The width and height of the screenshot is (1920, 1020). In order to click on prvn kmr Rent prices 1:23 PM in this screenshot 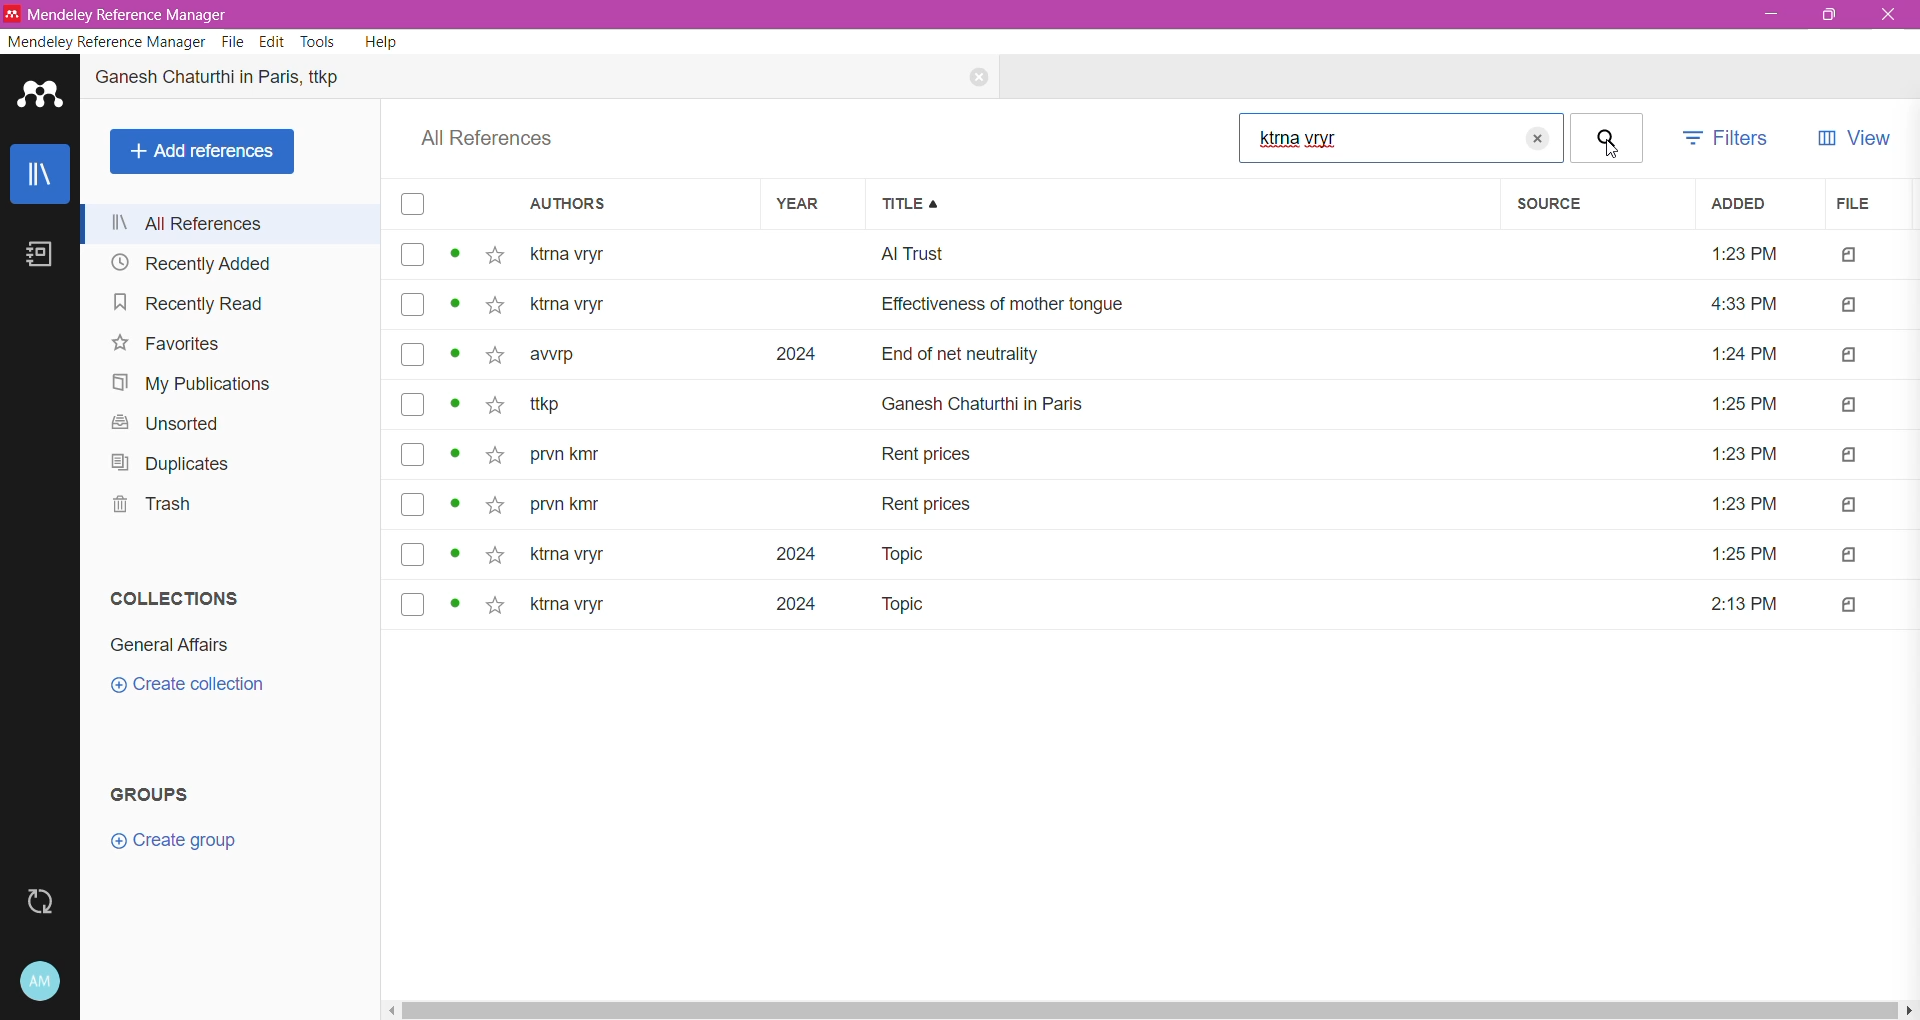, I will do `click(1155, 458)`.